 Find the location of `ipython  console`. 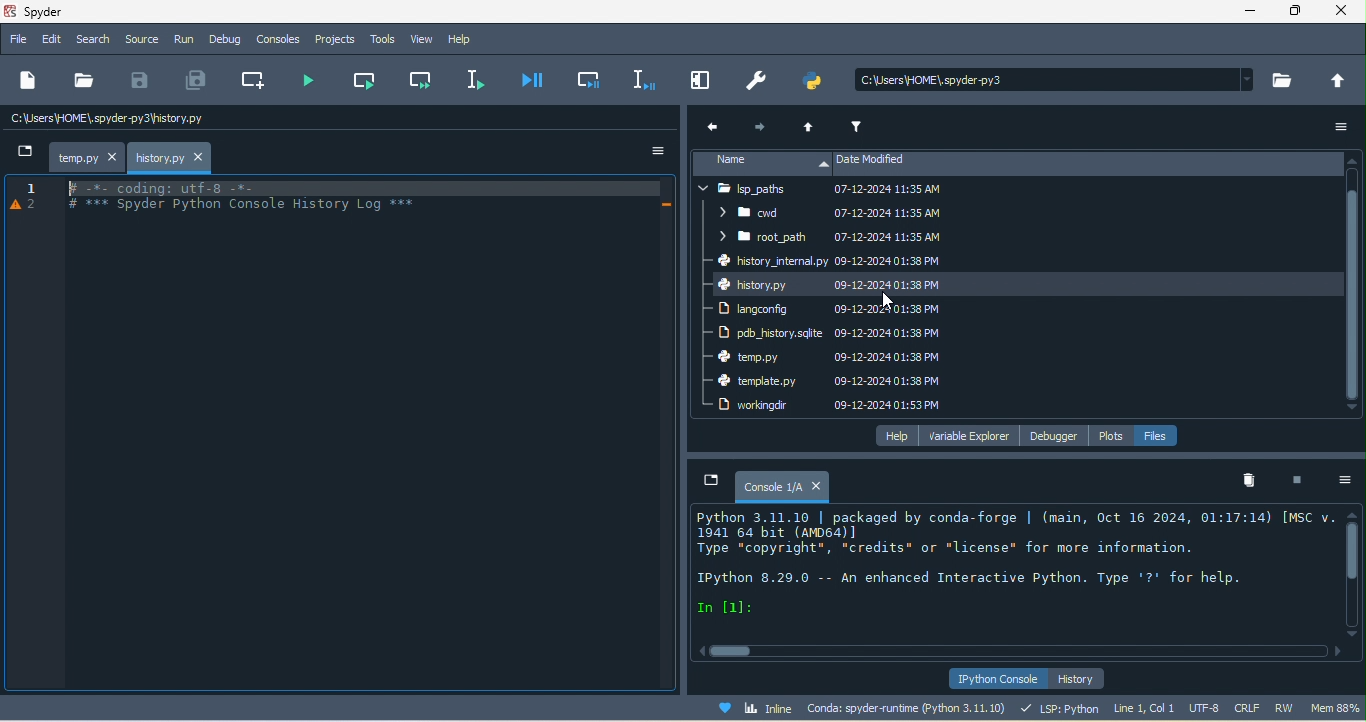

ipython  console is located at coordinates (992, 679).